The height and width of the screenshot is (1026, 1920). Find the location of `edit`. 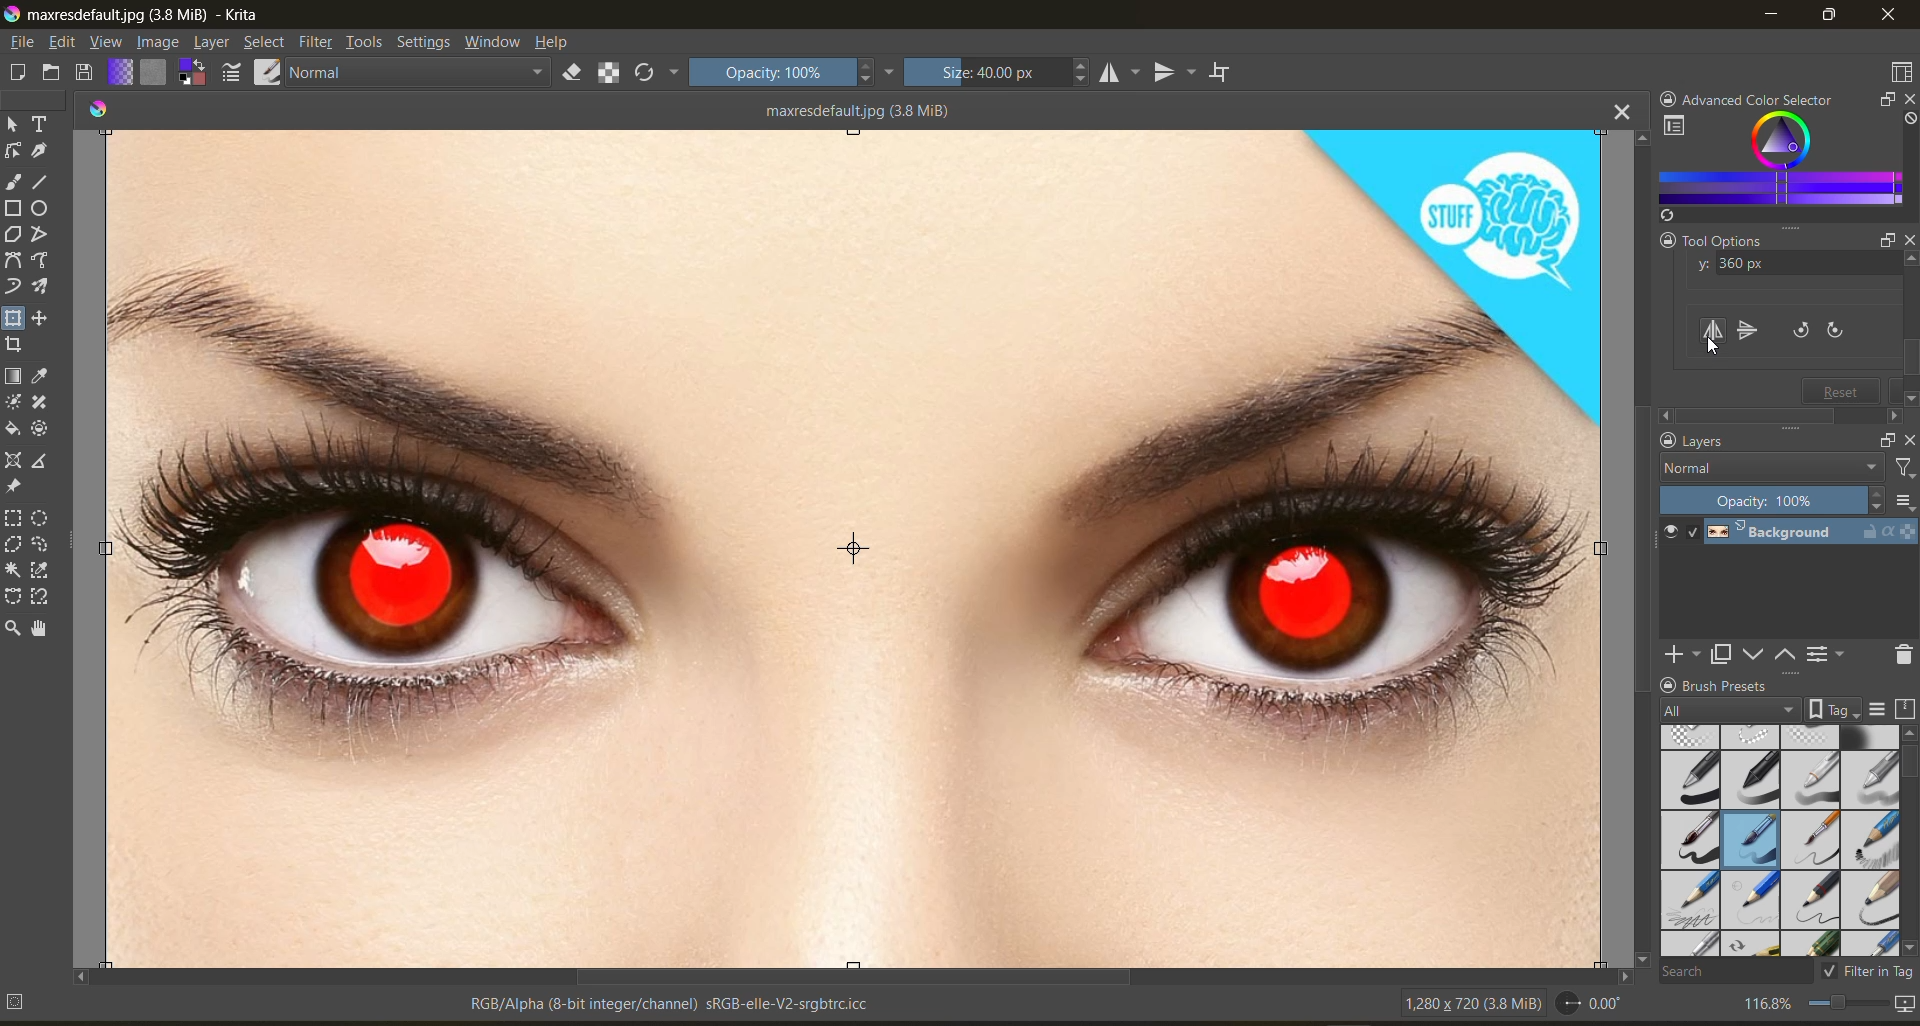

edit is located at coordinates (69, 43).